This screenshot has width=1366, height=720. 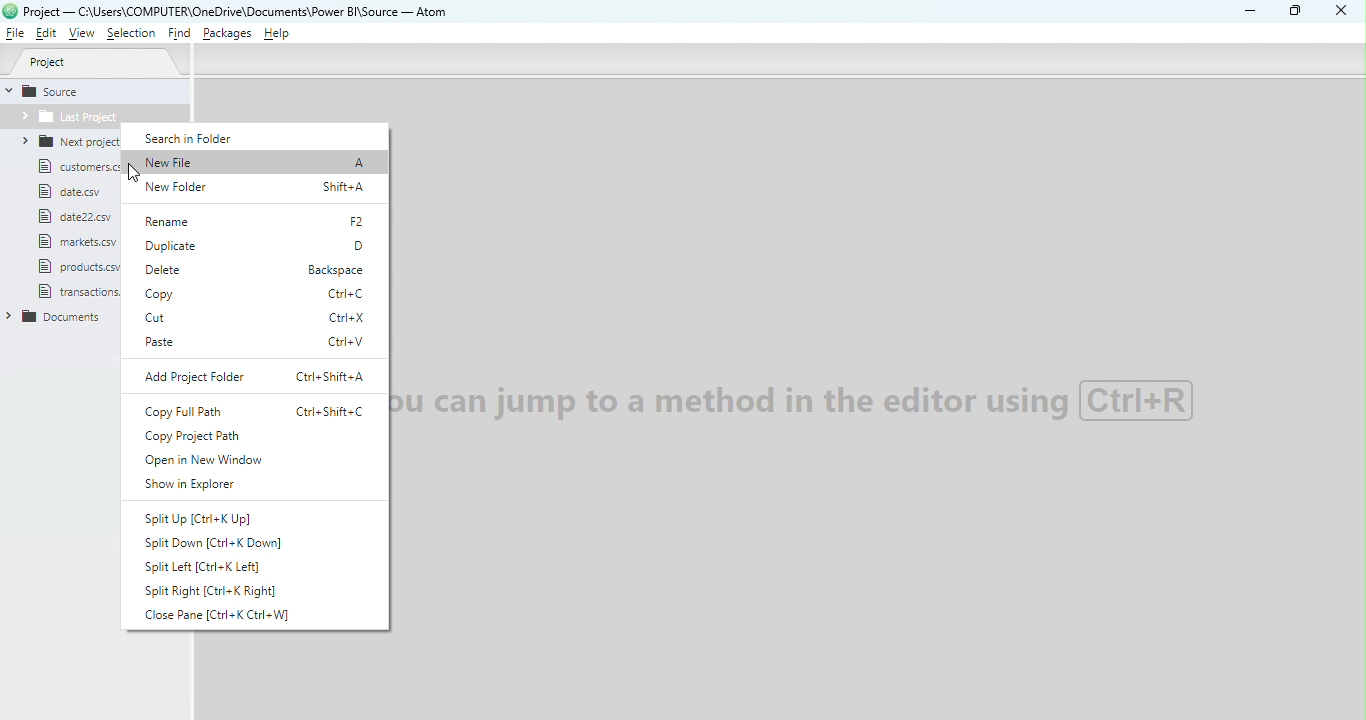 I want to click on Folder, so click(x=93, y=116).